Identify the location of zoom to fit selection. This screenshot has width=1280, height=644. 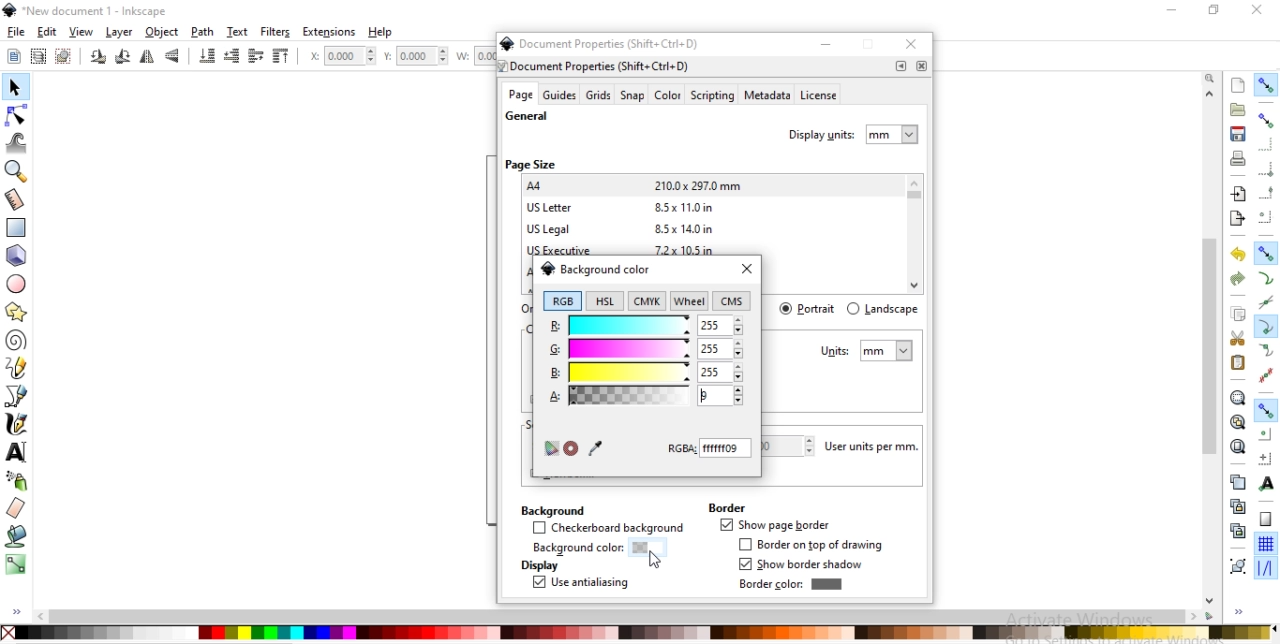
(1237, 398).